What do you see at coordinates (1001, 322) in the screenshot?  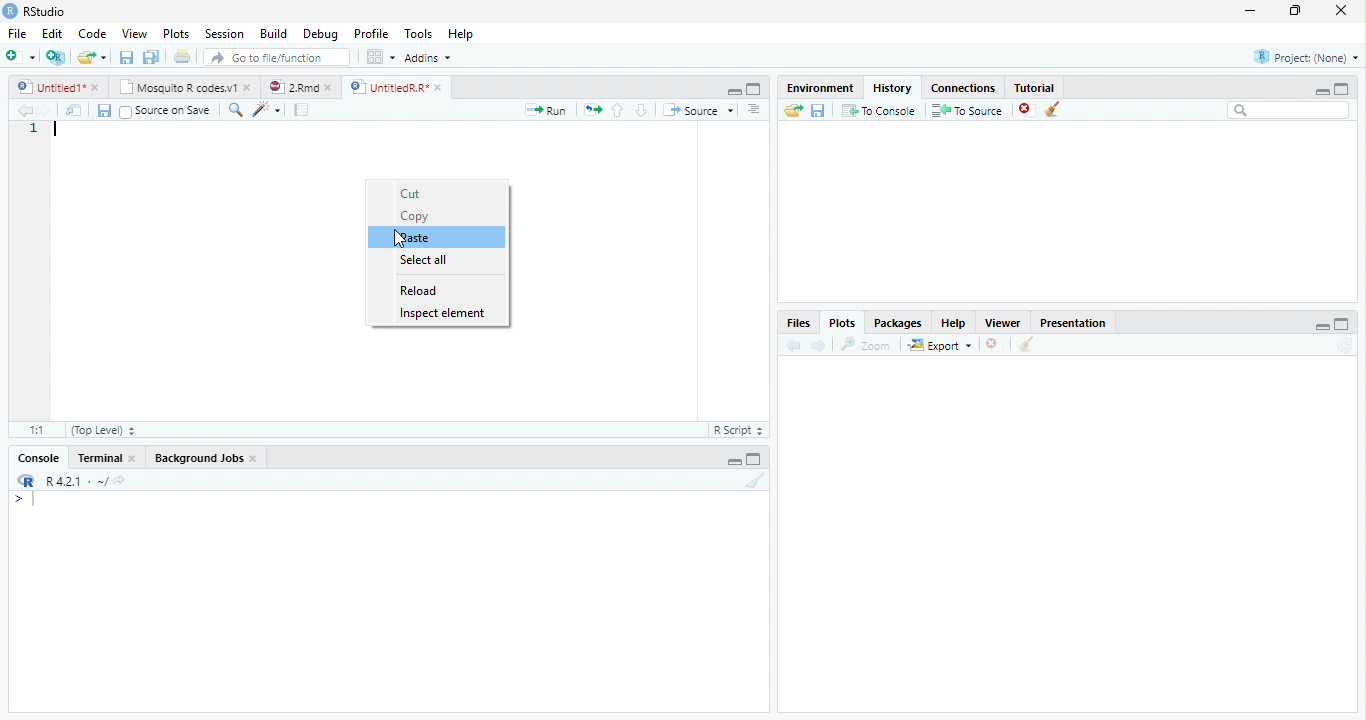 I see `Viewer` at bounding box center [1001, 322].